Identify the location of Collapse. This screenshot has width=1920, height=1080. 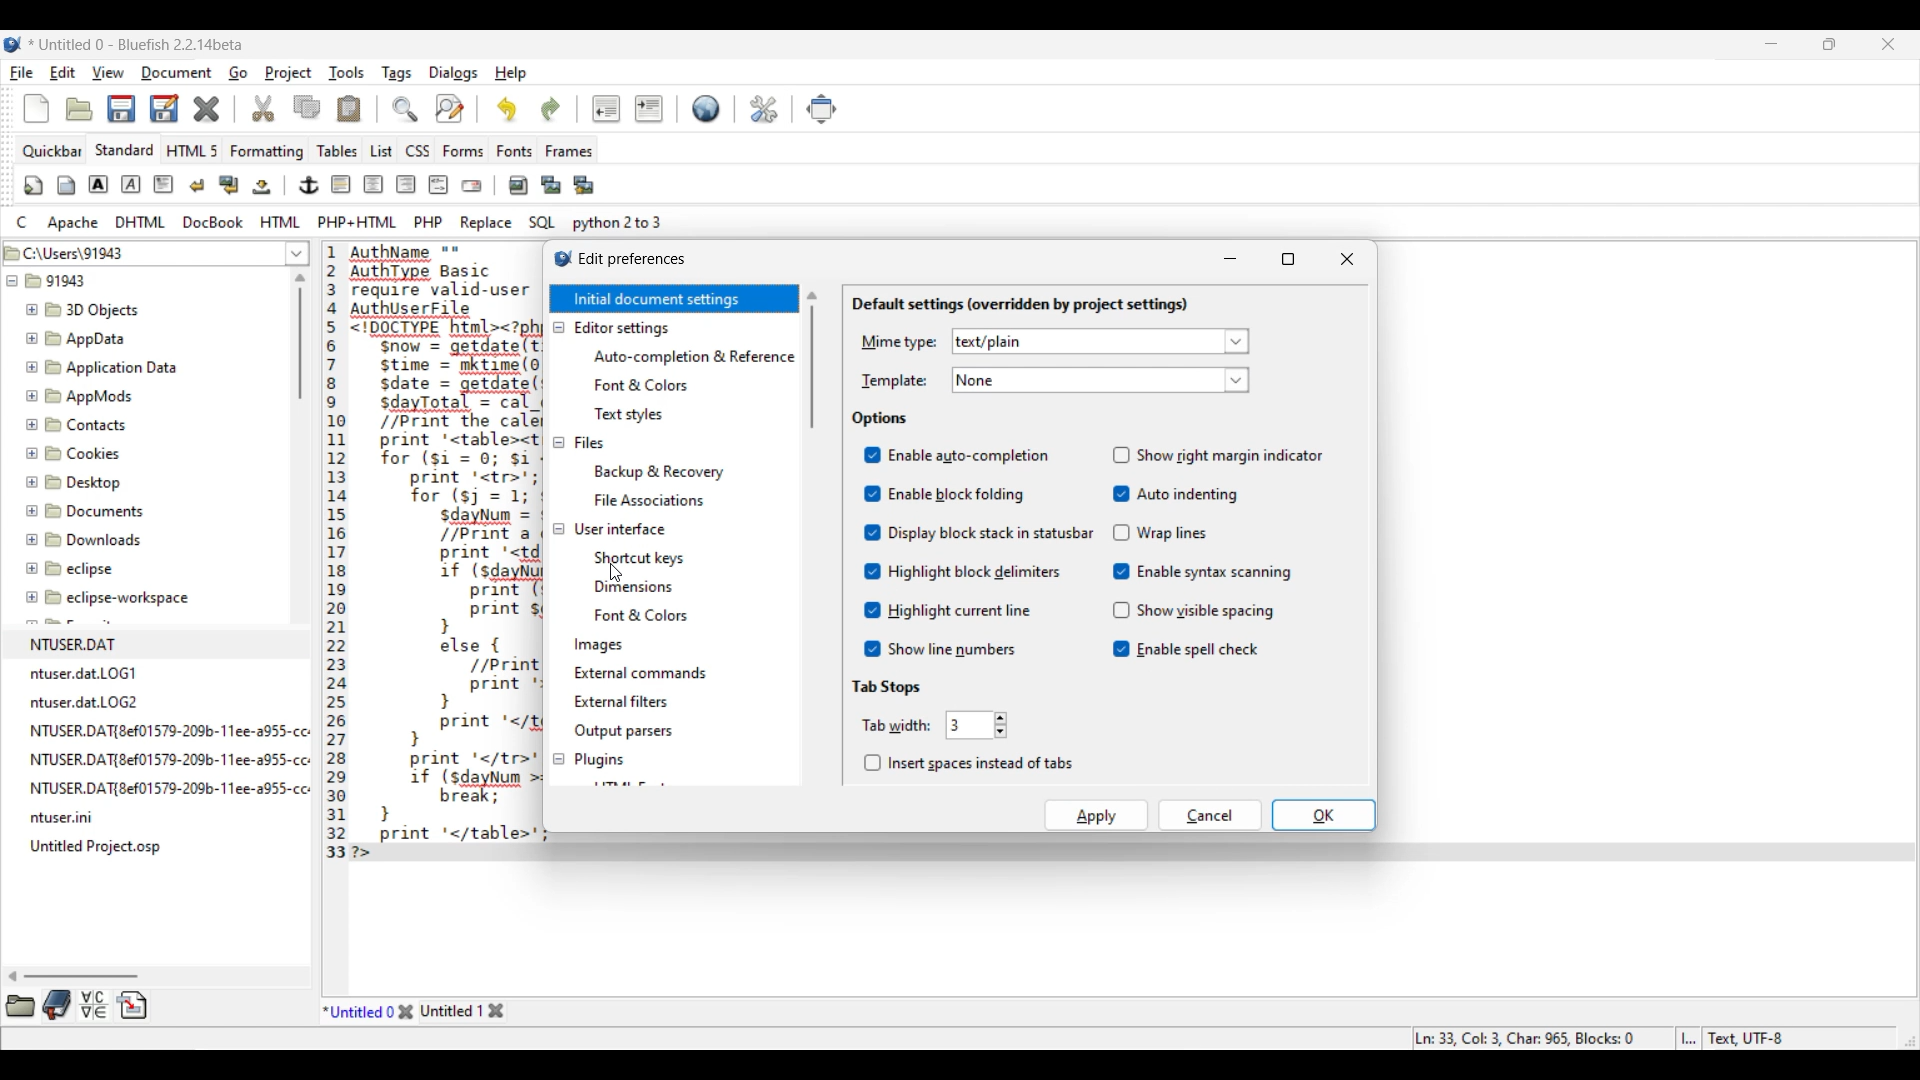
(558, 543).